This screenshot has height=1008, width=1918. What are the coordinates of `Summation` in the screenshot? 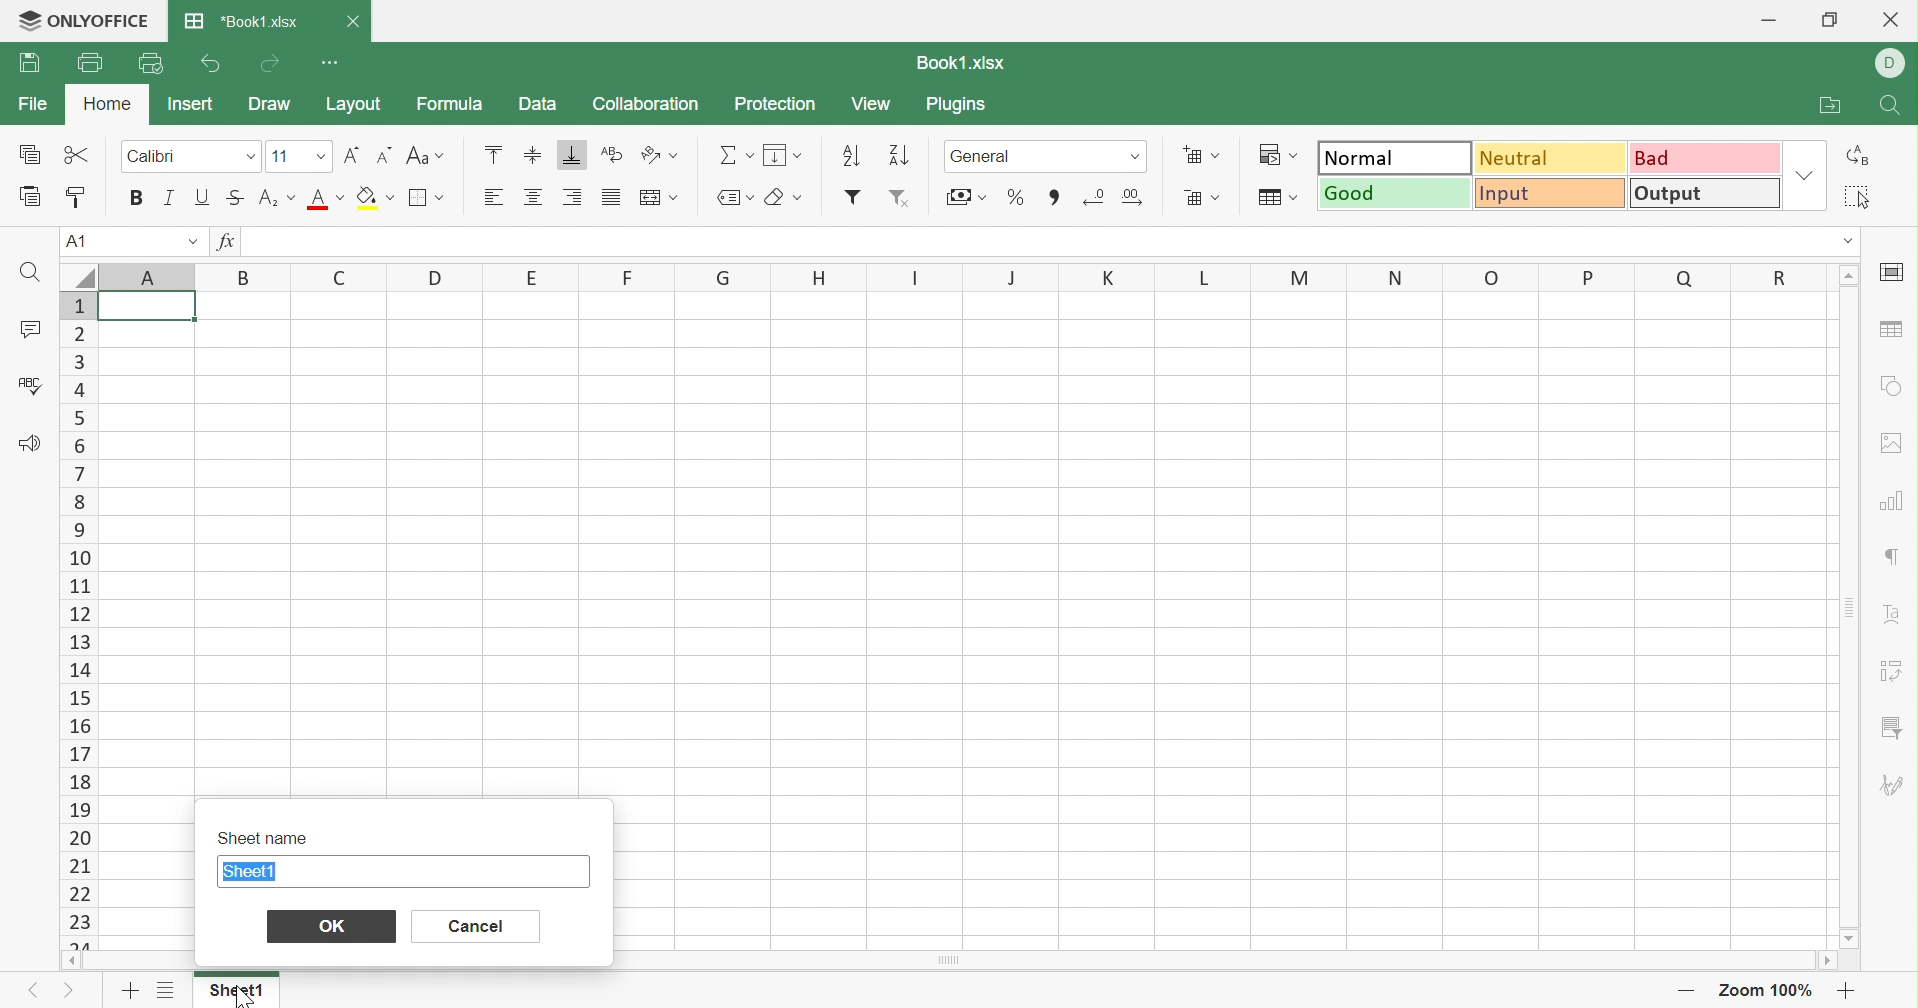 It's located at (734, 149).